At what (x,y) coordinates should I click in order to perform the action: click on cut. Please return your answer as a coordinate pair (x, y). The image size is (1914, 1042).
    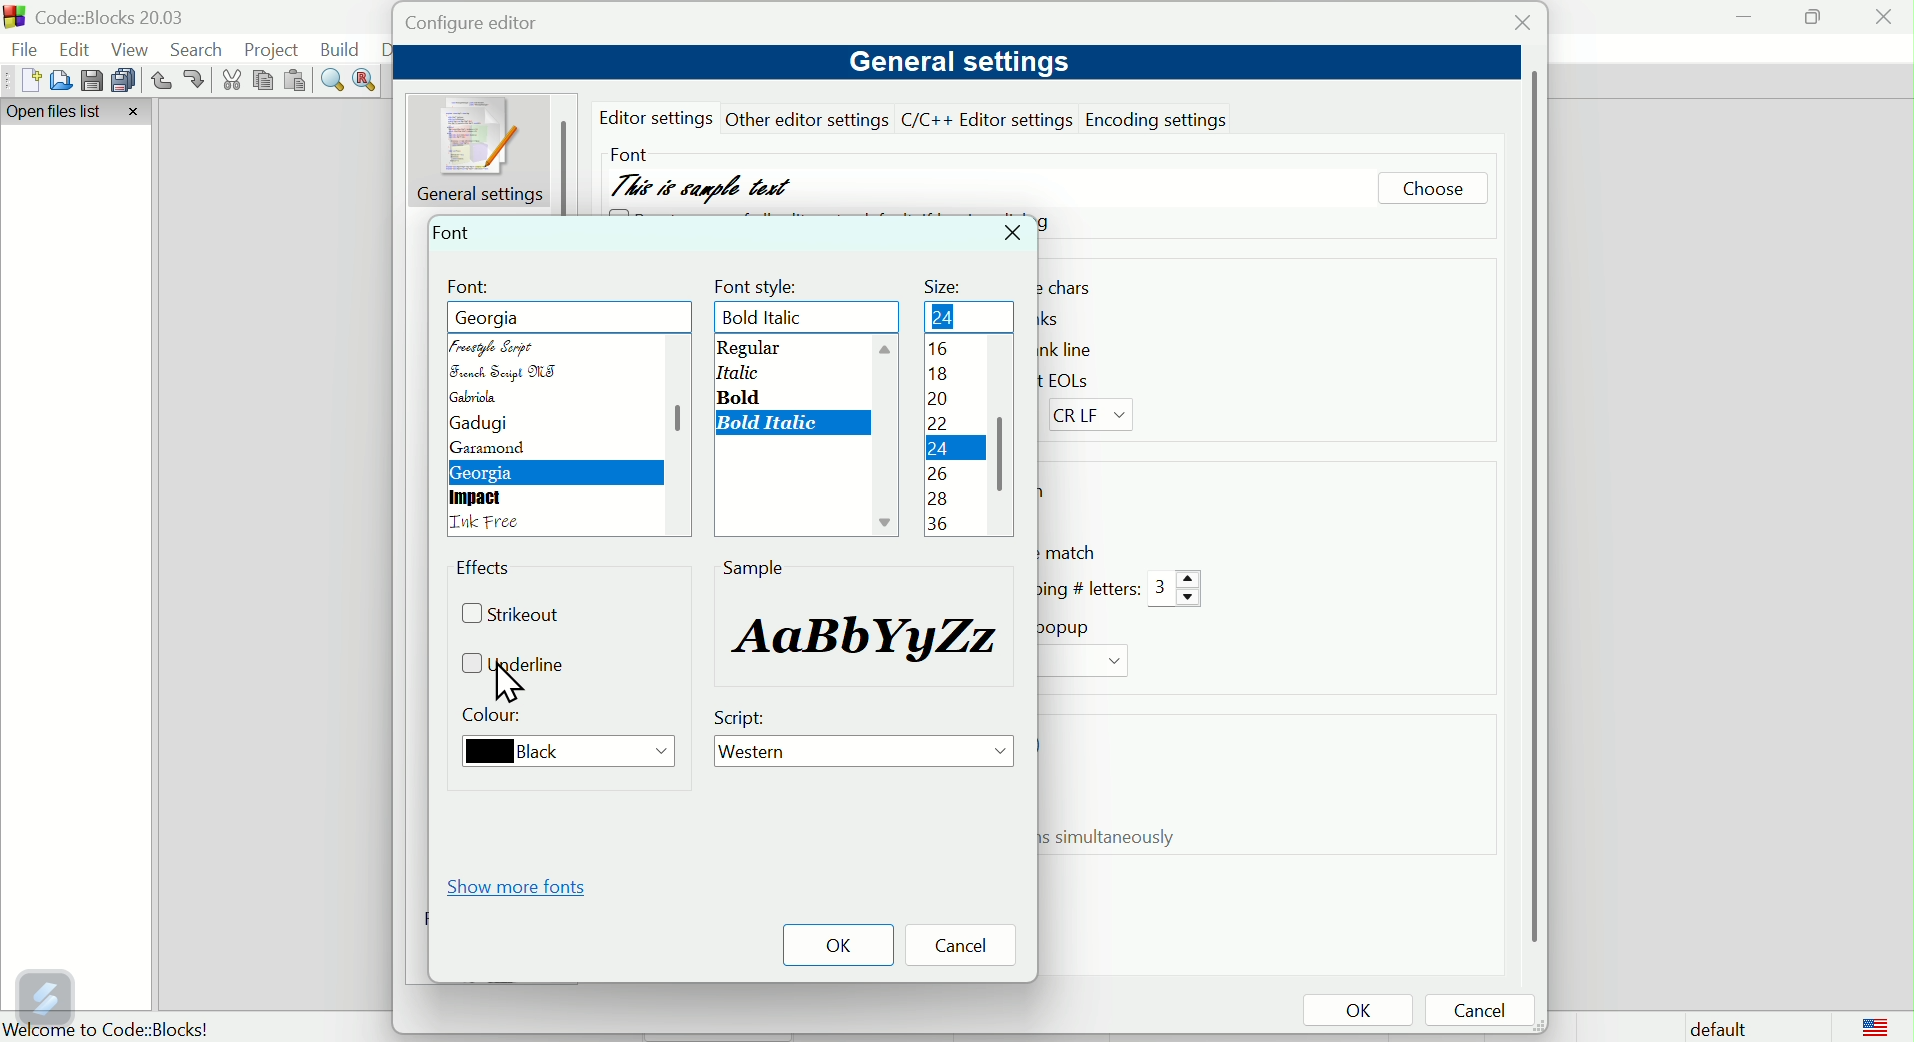
    Looking at the image, I should click on (233, 81).